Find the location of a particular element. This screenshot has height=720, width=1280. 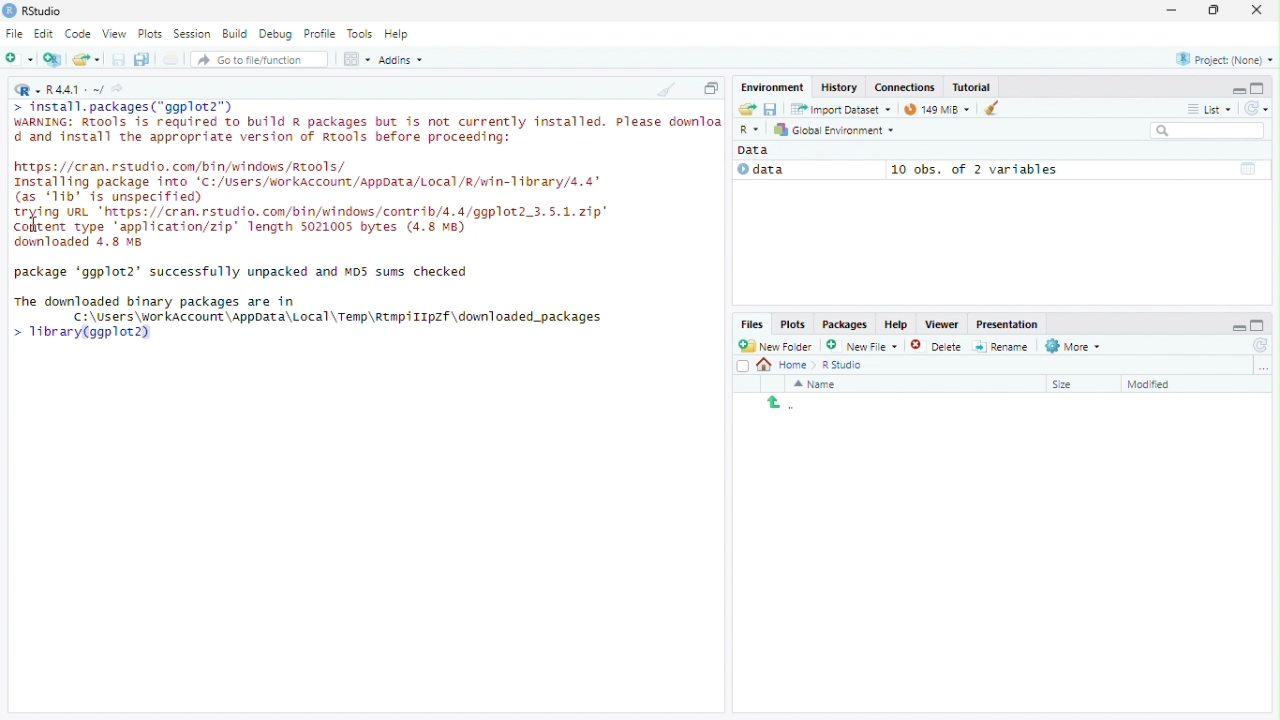

Close is located at coordinates (1259, 9).